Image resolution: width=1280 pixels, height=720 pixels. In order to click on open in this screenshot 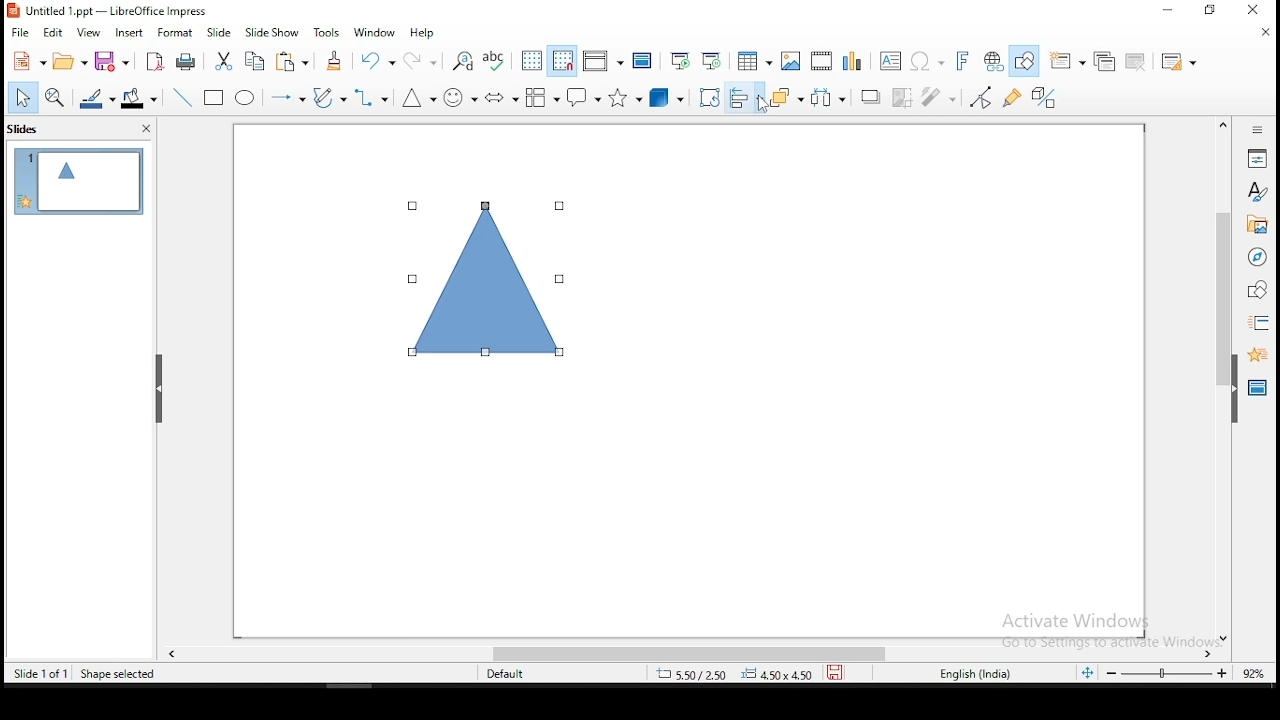, I will do `click(71, 64)`.